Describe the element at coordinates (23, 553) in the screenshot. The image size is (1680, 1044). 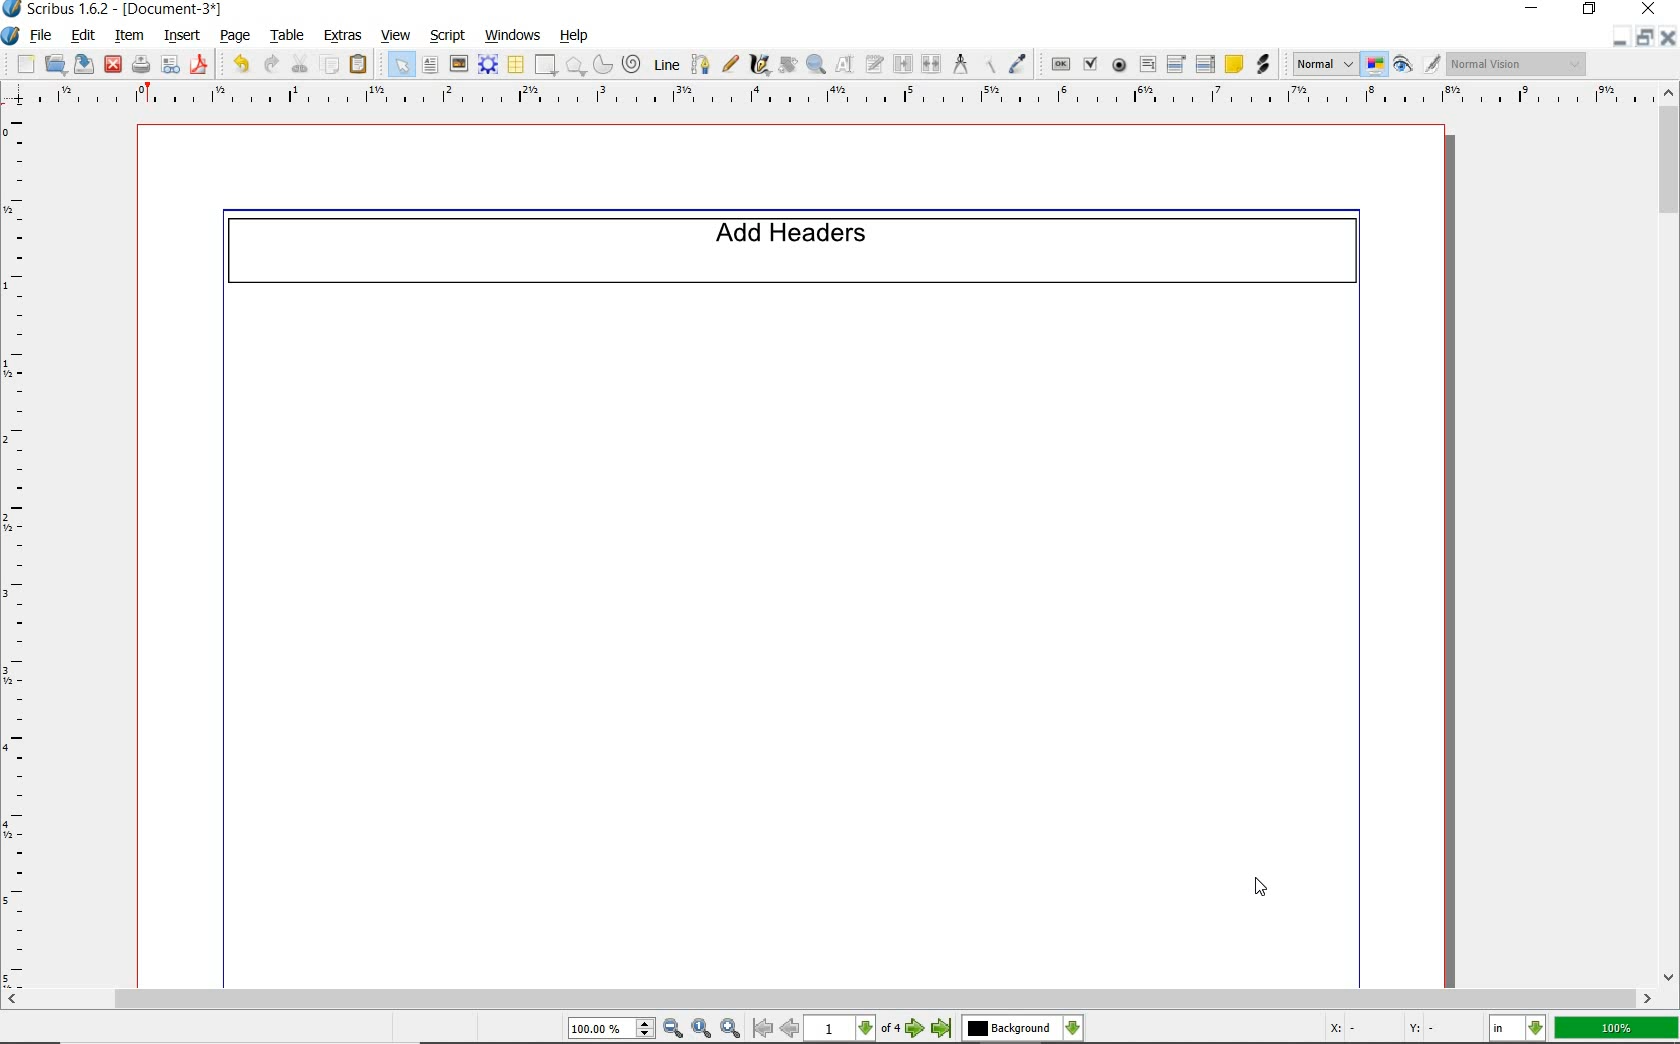
I see `ruler` at that location.